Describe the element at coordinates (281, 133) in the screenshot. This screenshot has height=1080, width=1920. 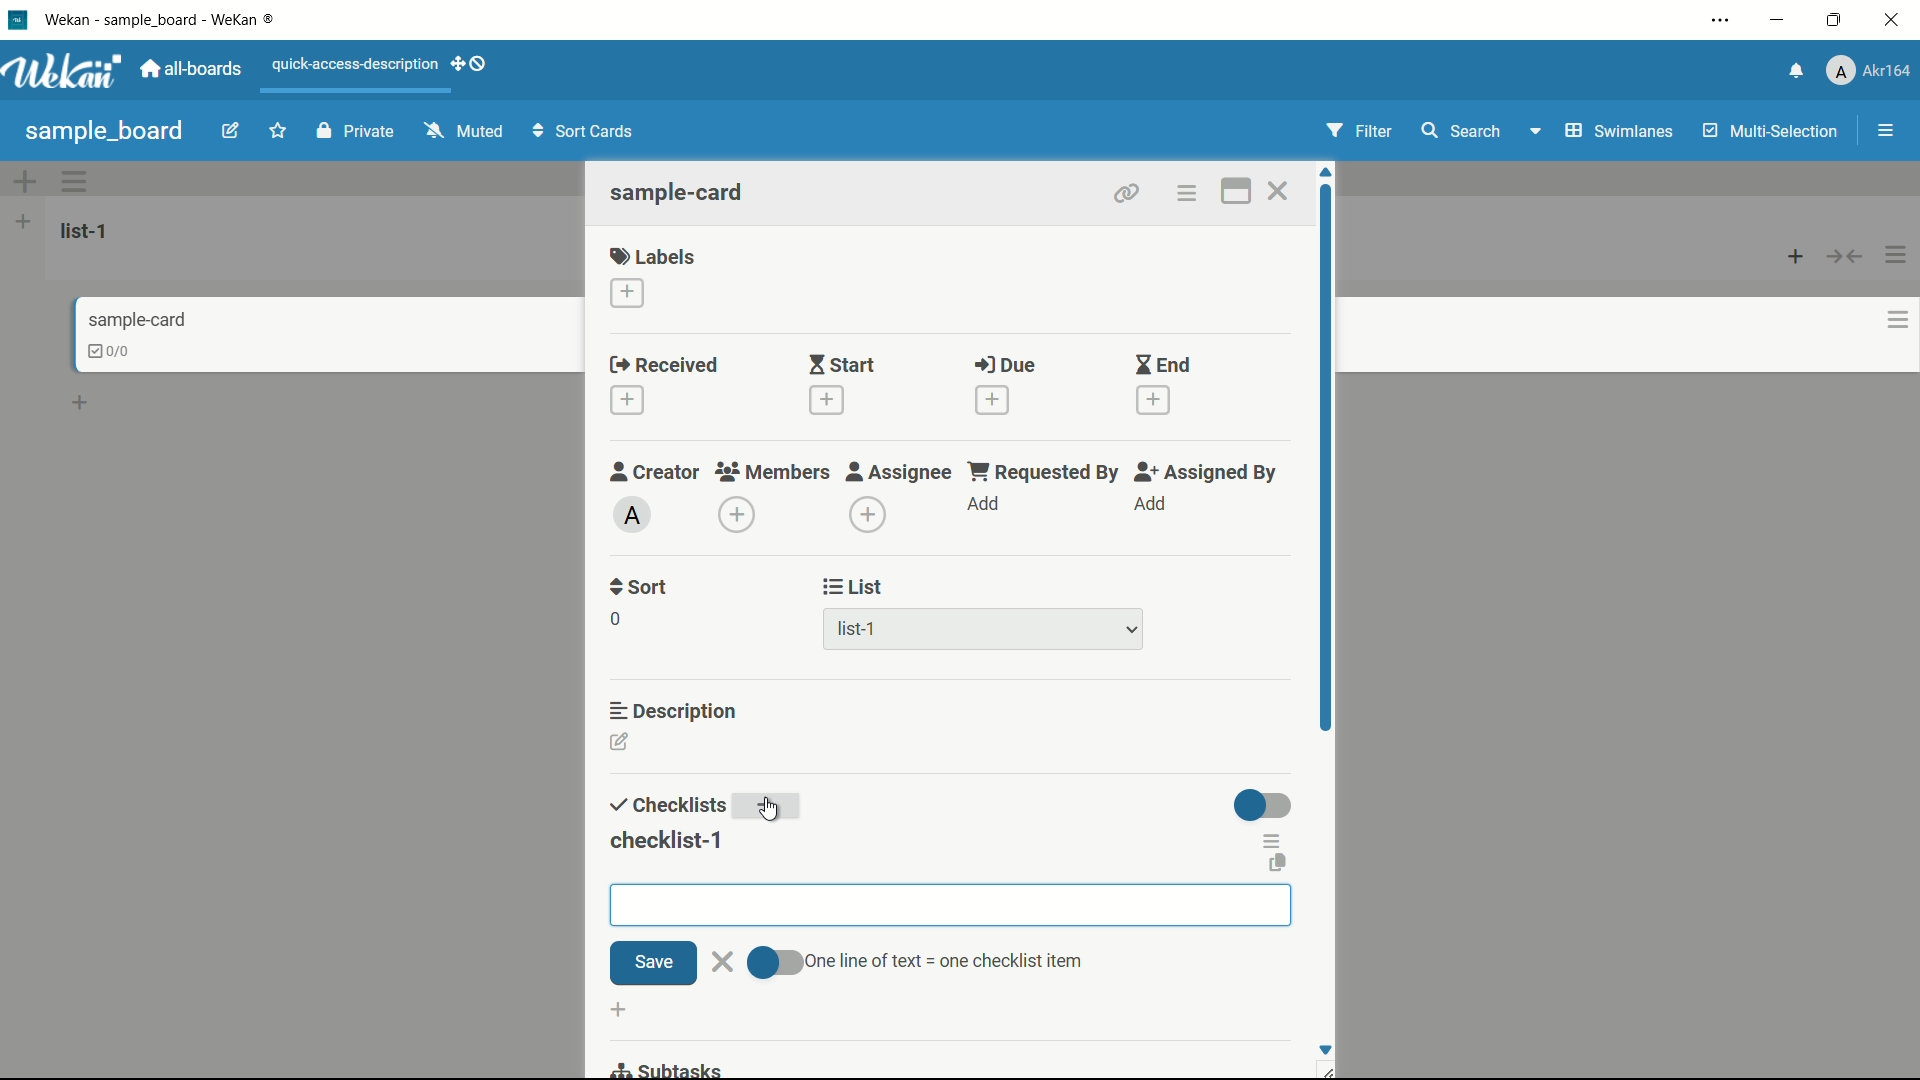
I see `star` at that location.